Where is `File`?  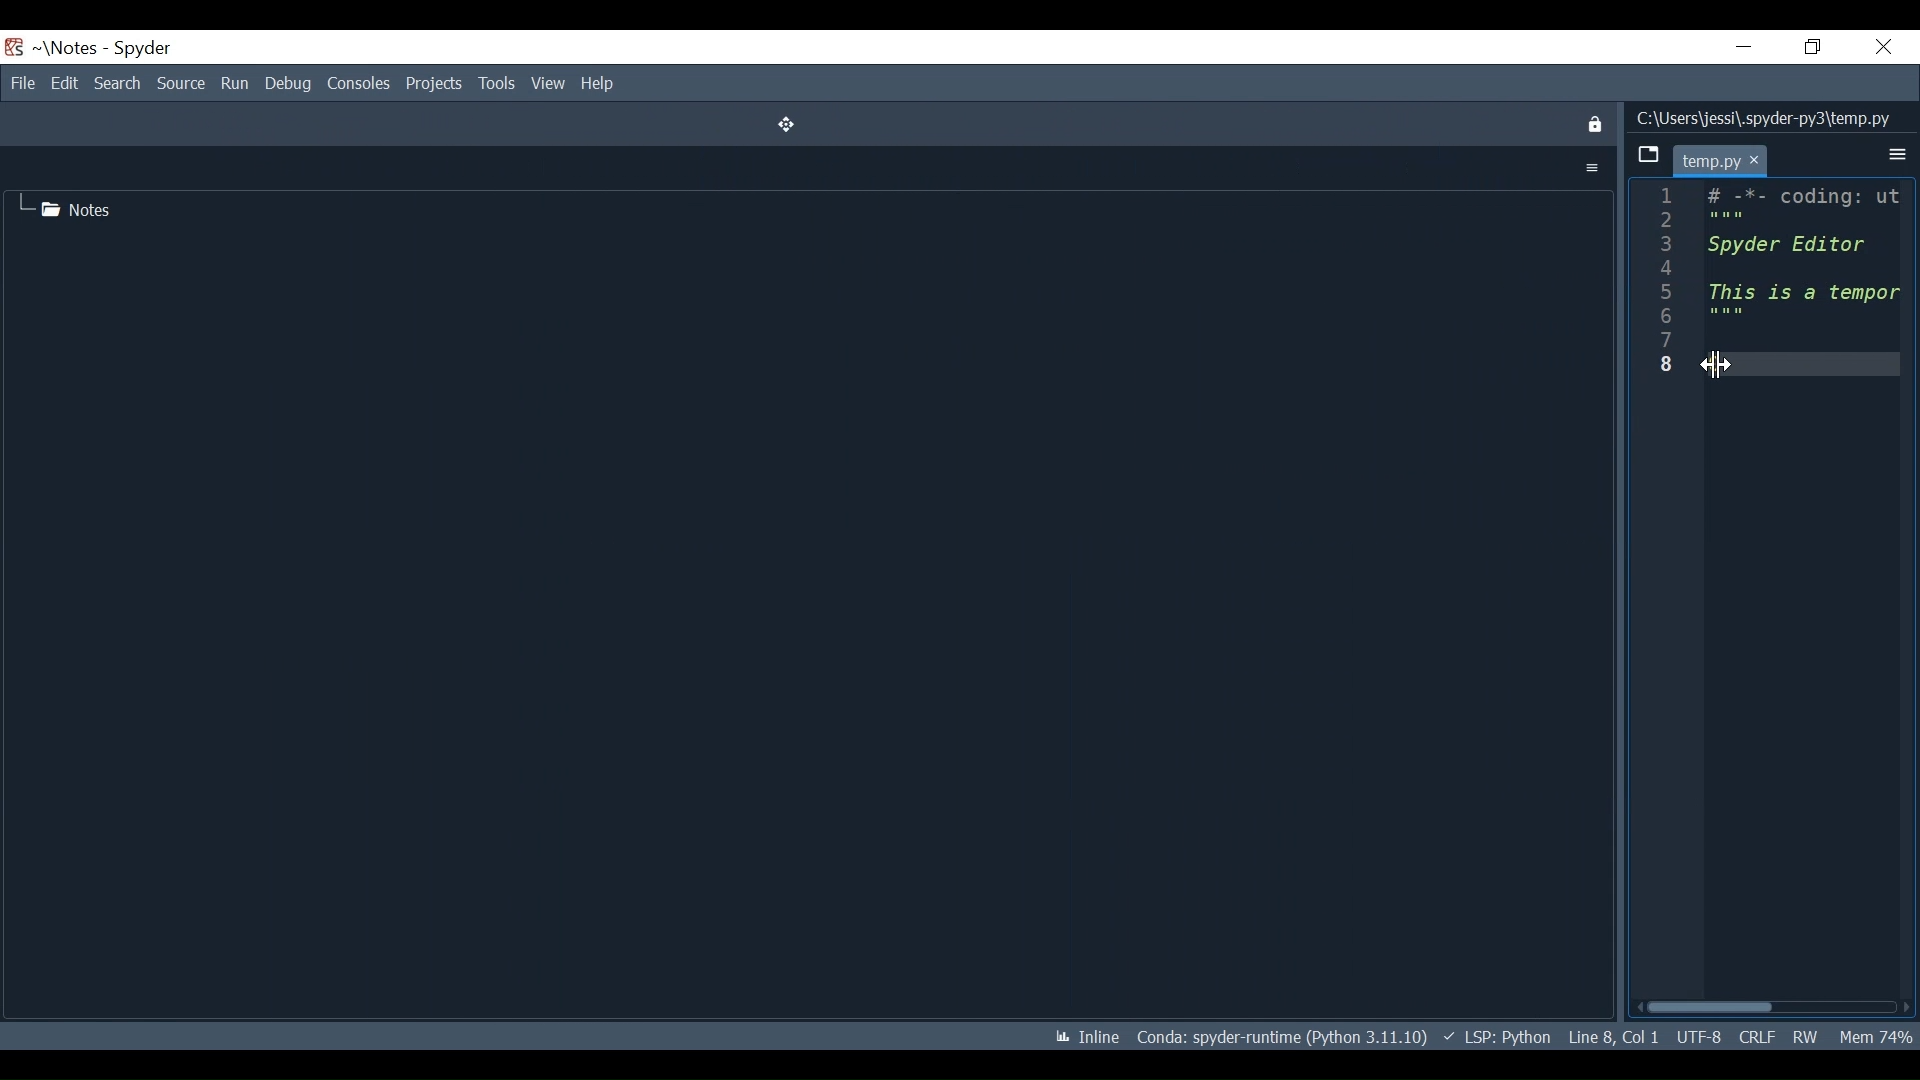
File is located at coordinates (20, 83).